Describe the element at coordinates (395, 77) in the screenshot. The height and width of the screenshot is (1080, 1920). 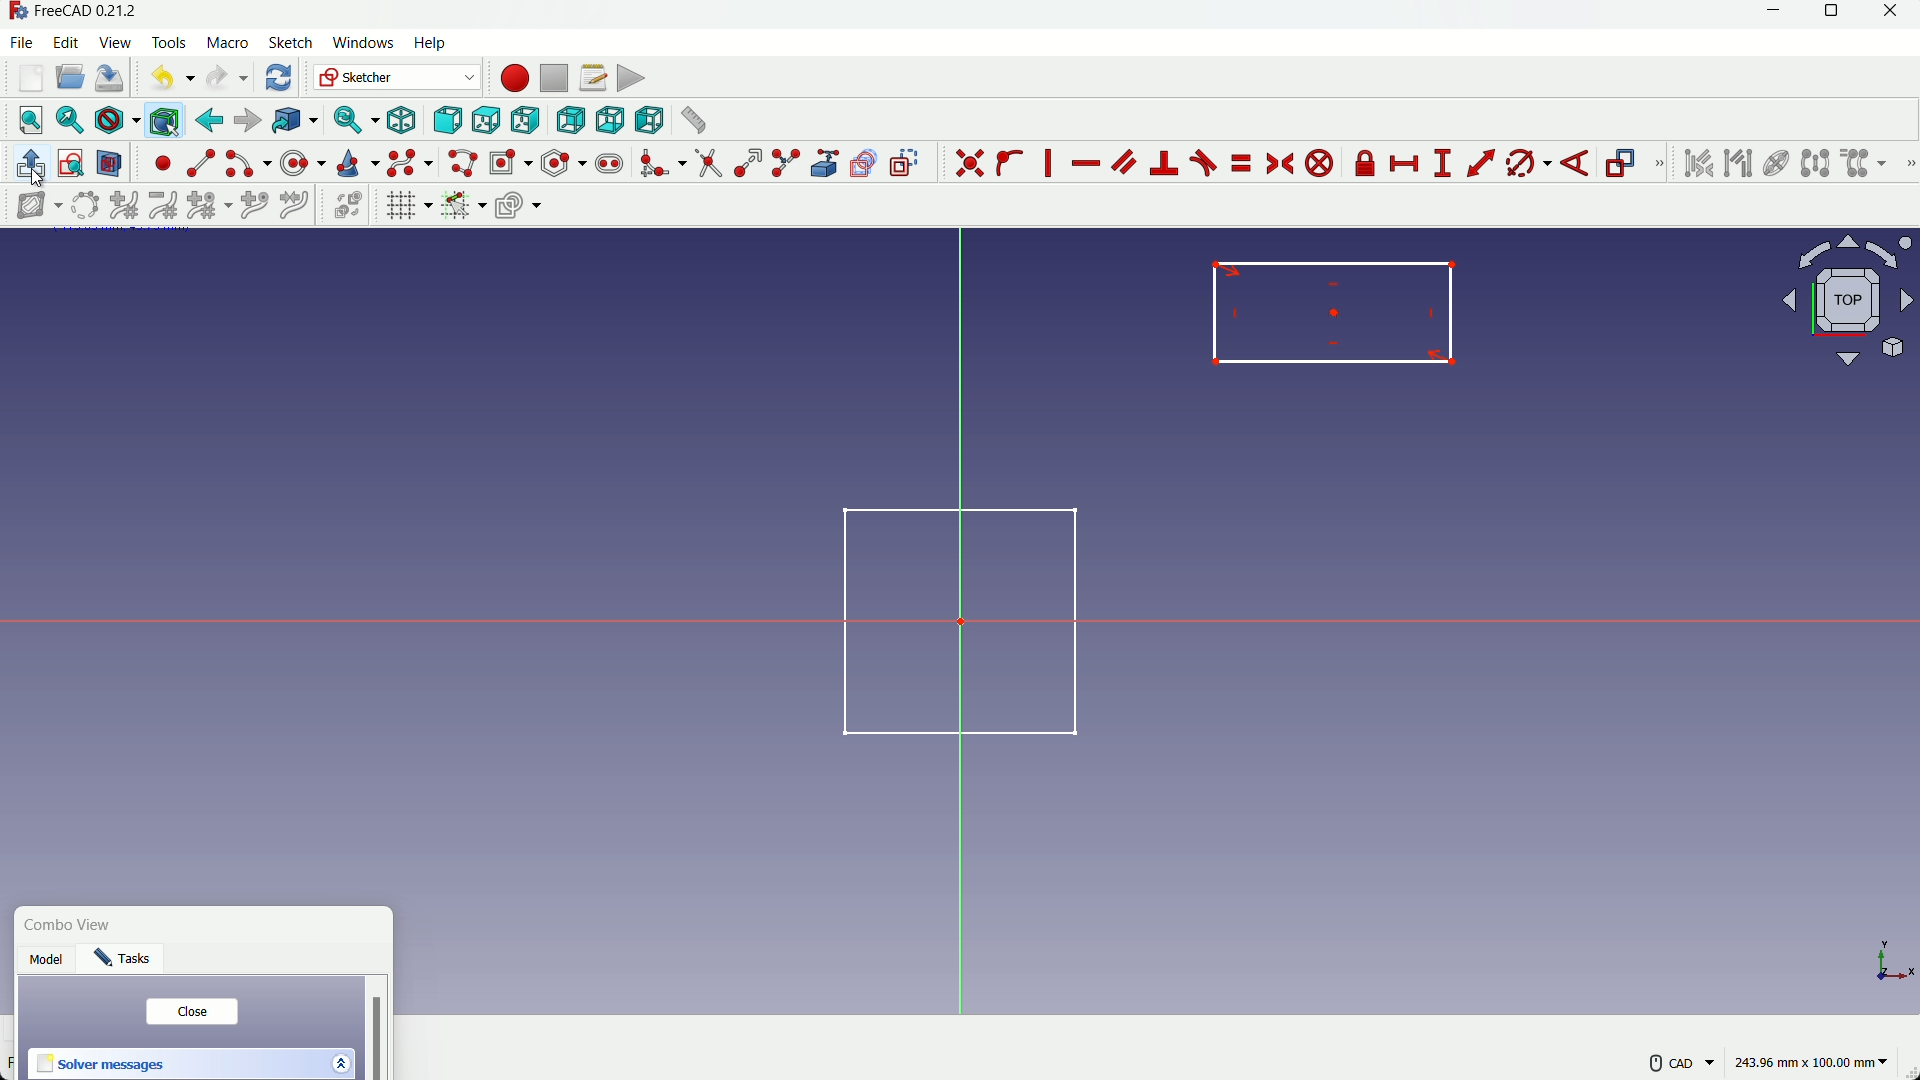
I see `switch workbenches` at that location.